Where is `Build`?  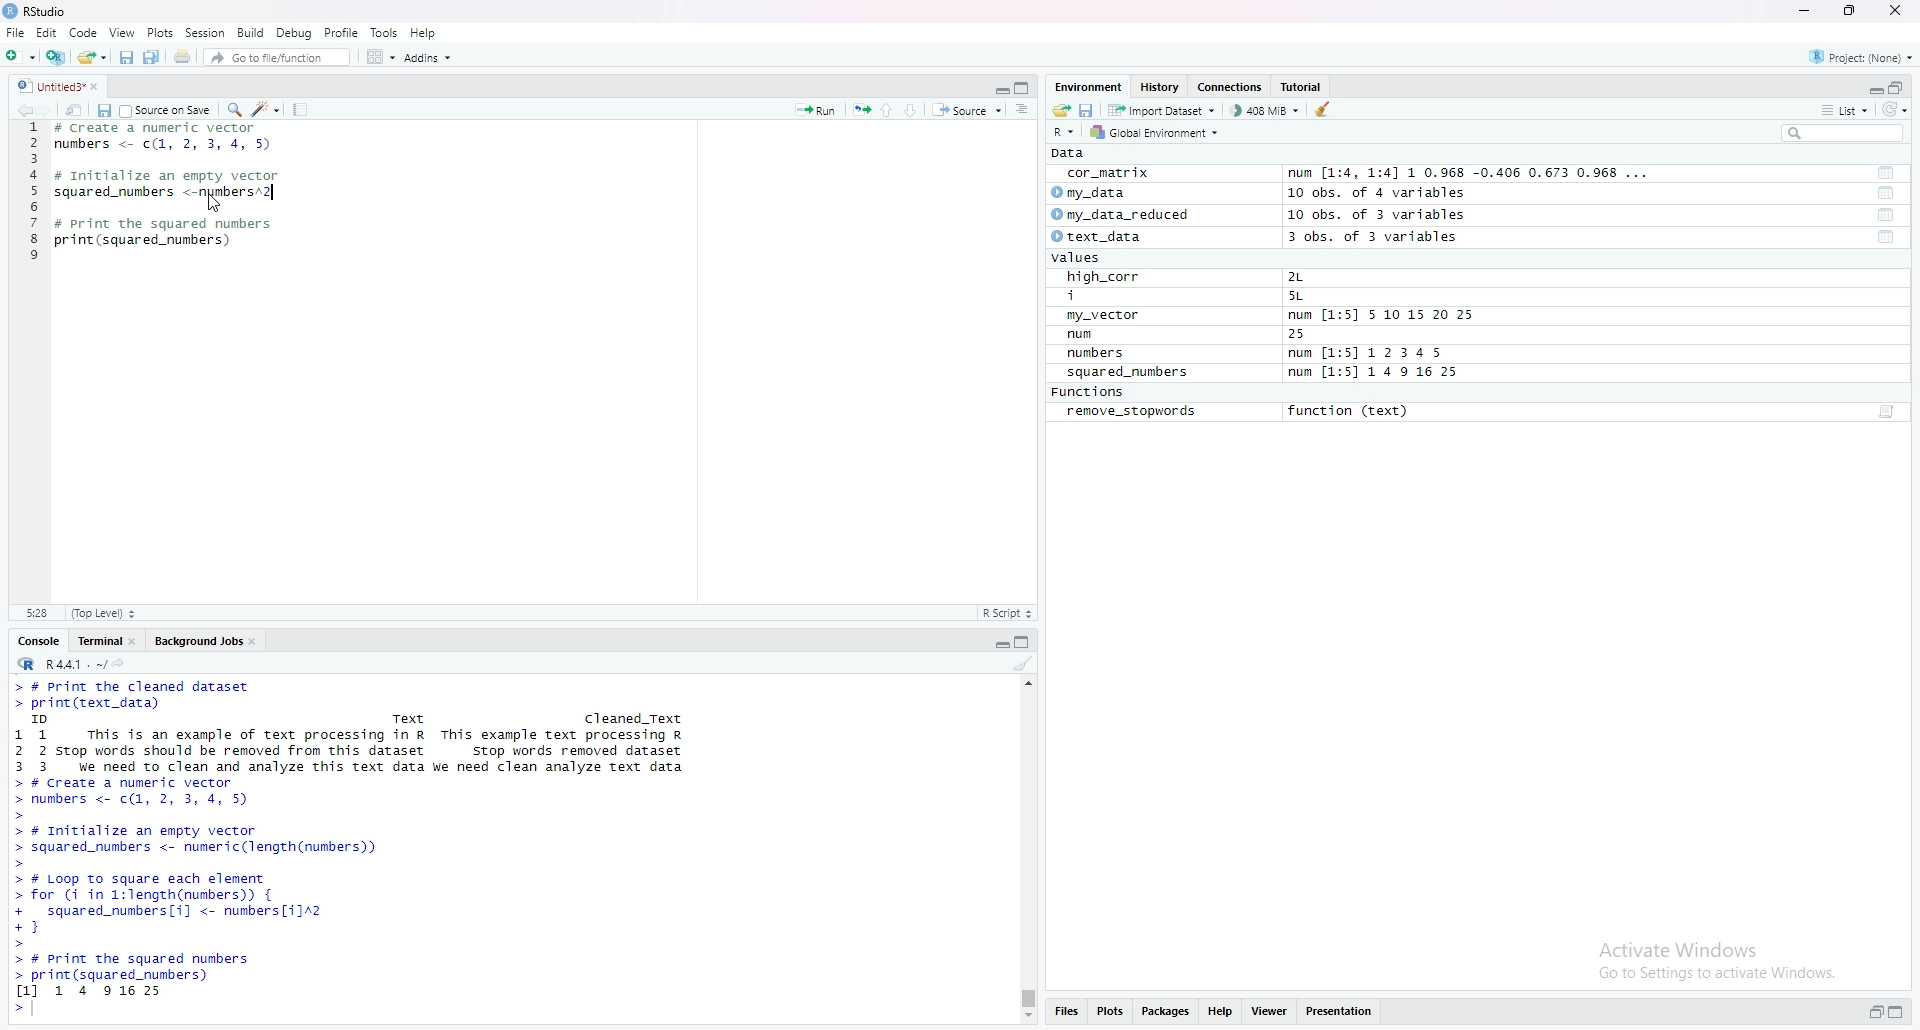 Build is located at coordinates (252, 32).